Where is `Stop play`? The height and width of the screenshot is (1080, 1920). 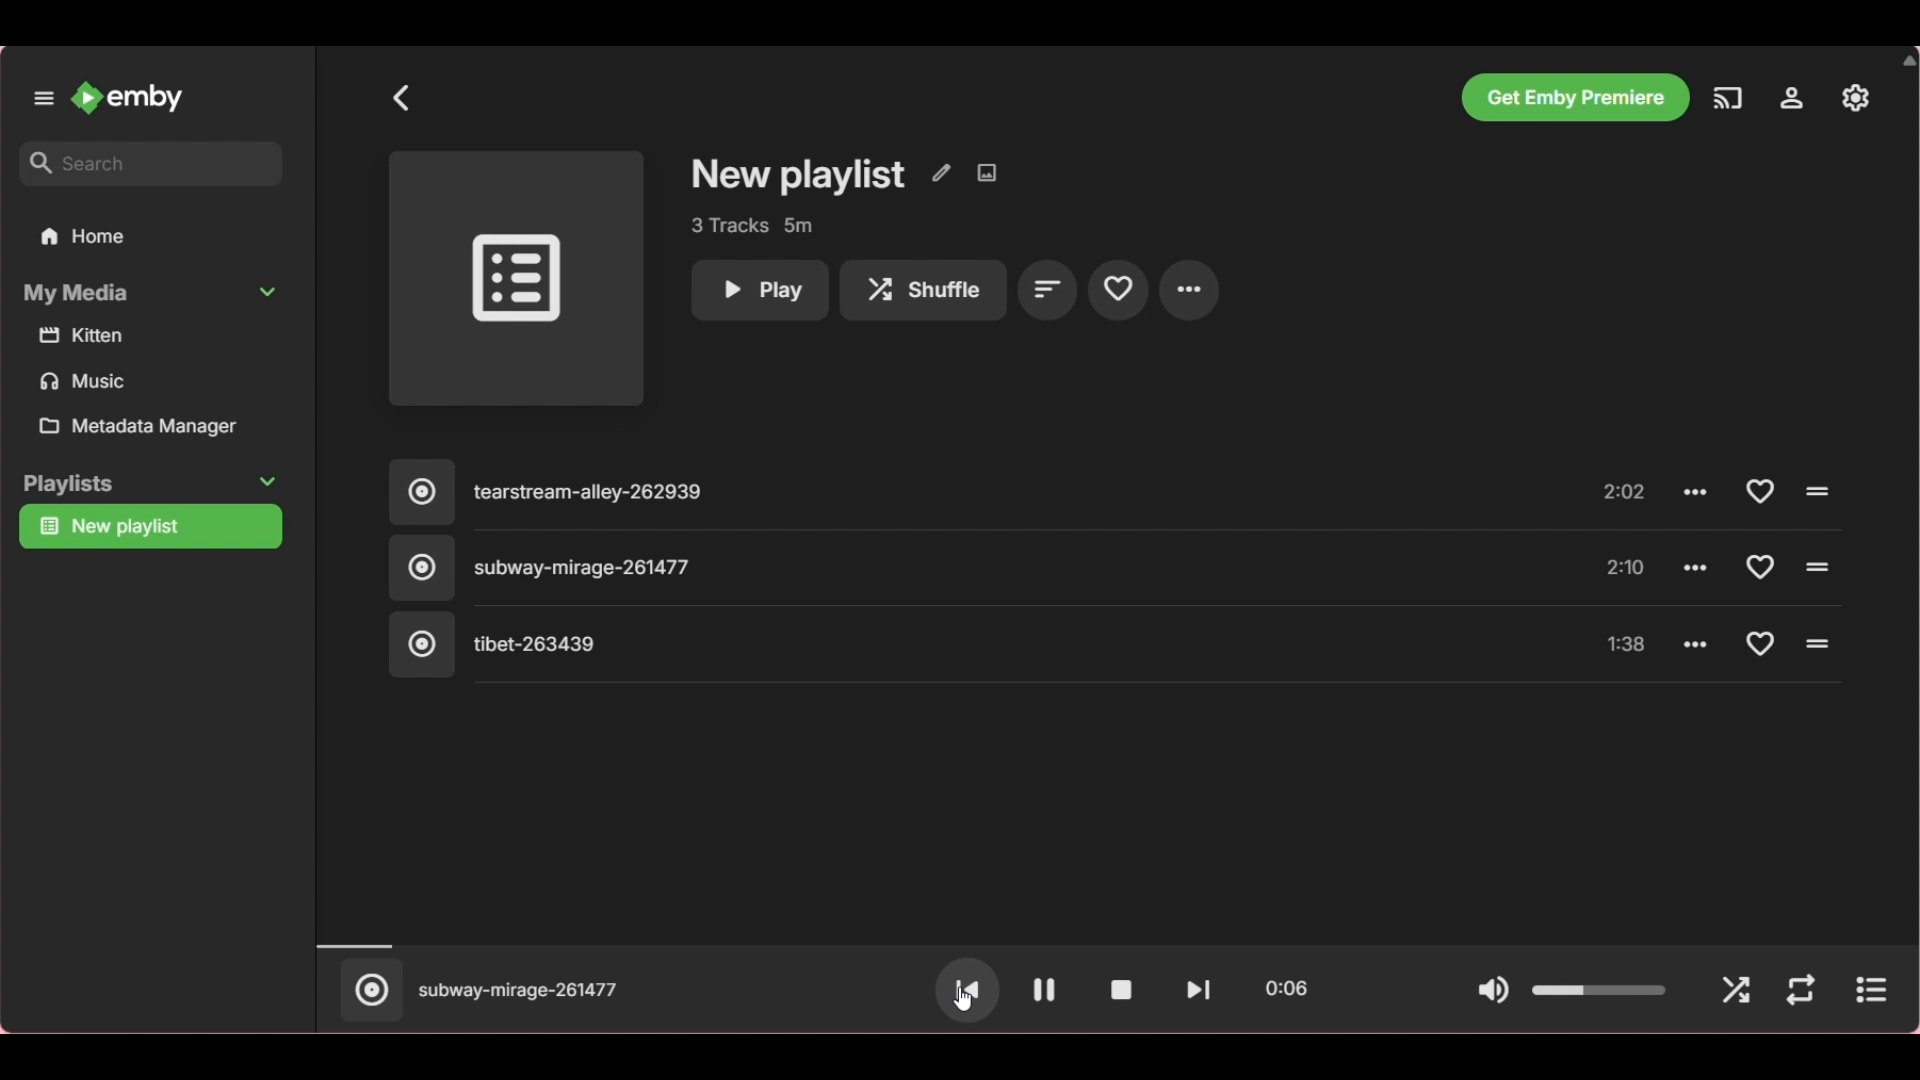 Stop play is located at coordinates (1121, 990).